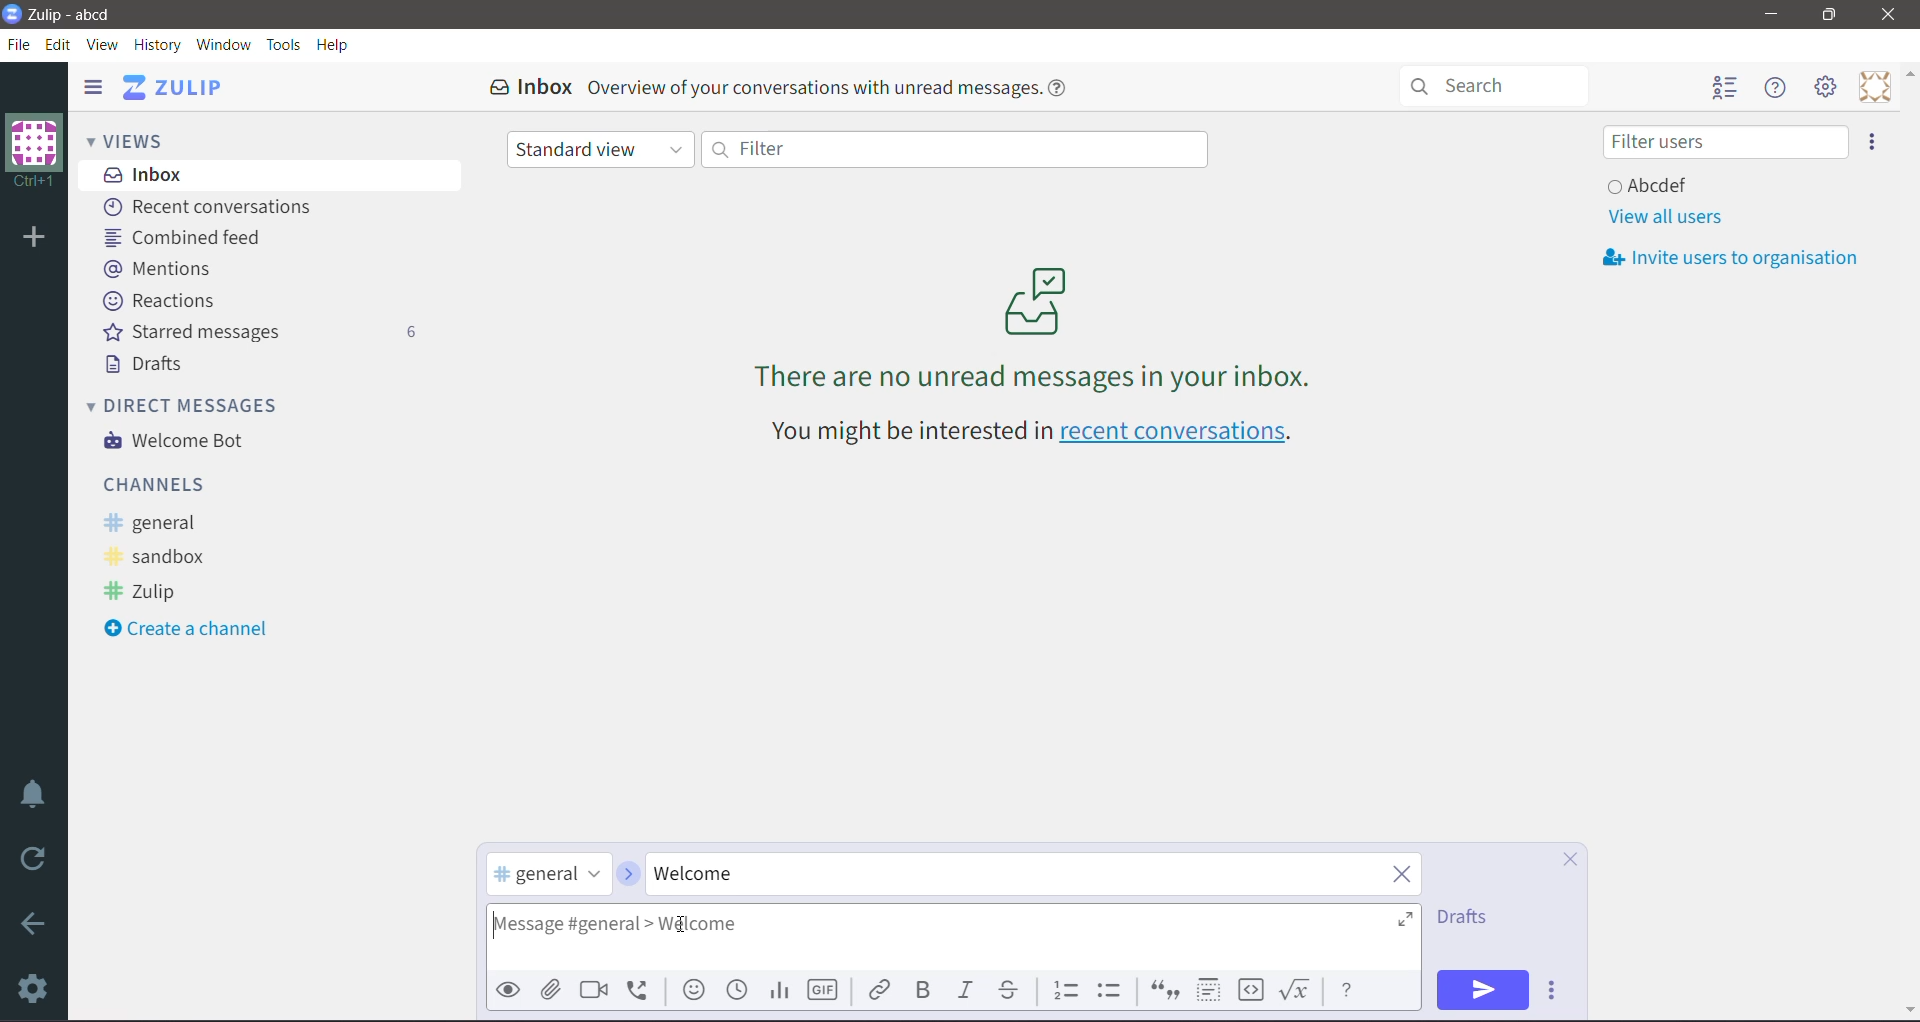  I want to click on Hide user list, so click(1723, 89).